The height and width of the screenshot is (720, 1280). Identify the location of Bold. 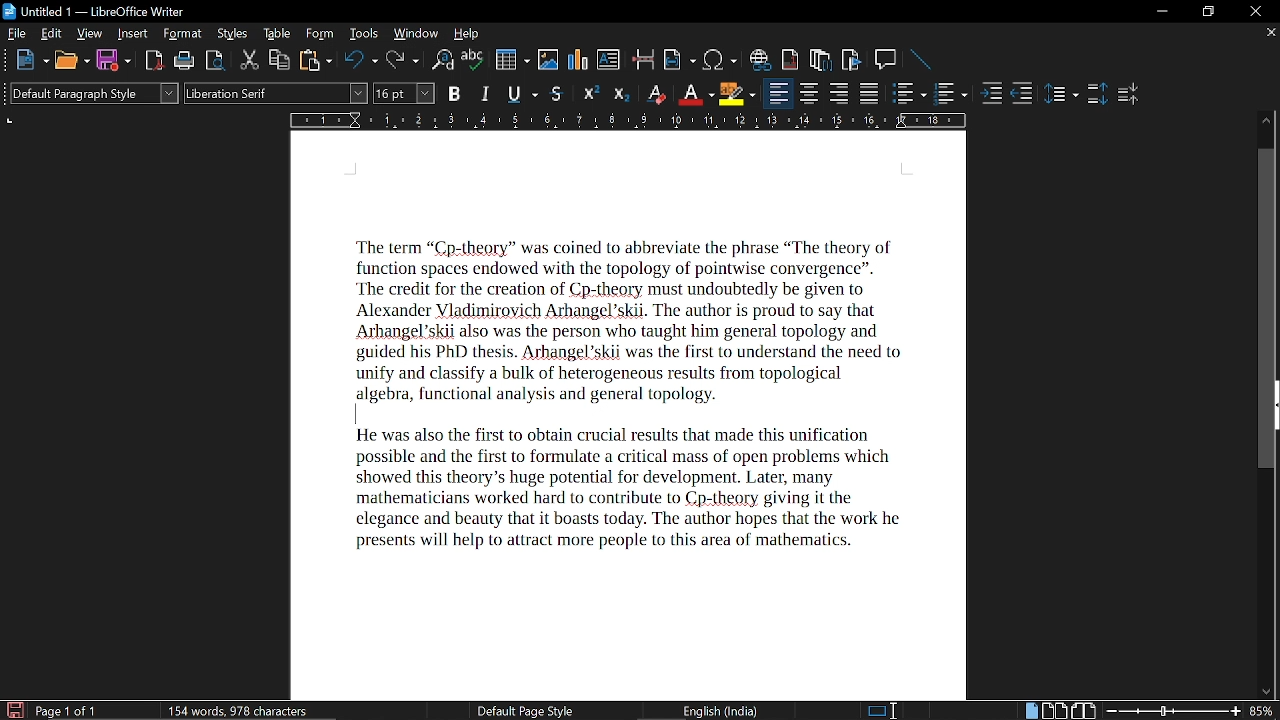
(454, 93).